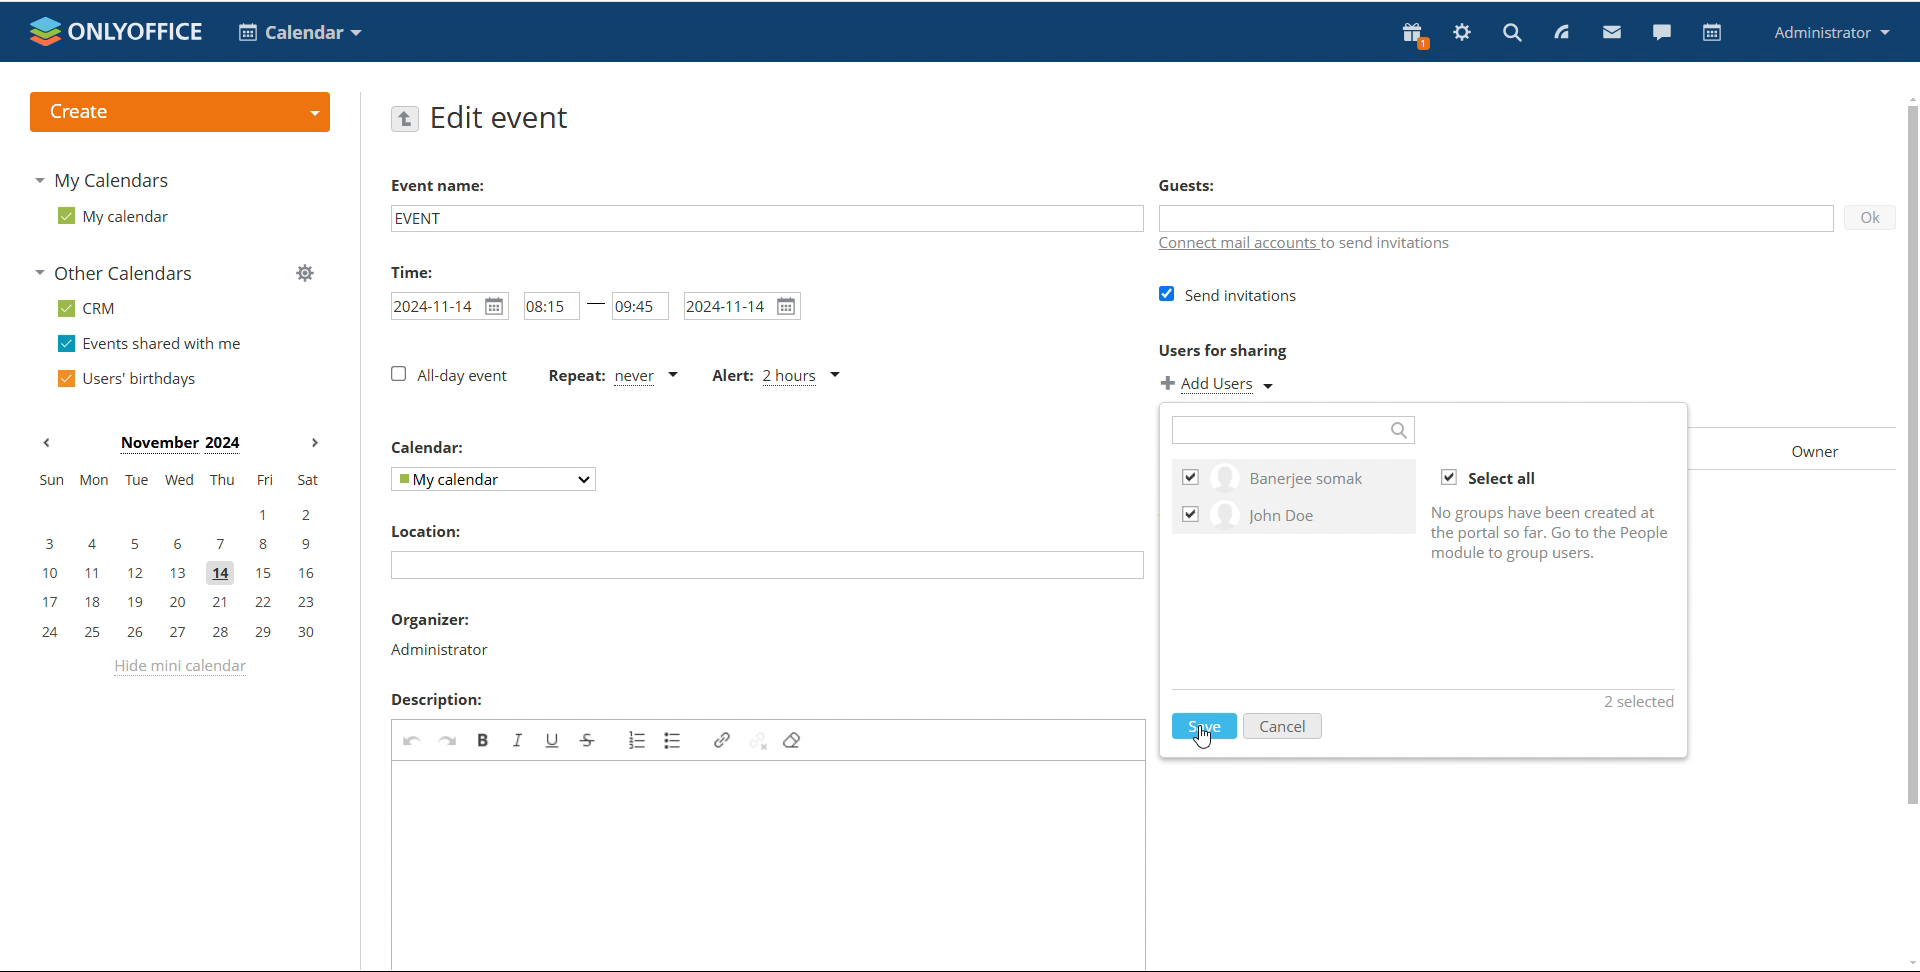 The image size is (1920, 972). I want to click on next month, so click(315, 444).